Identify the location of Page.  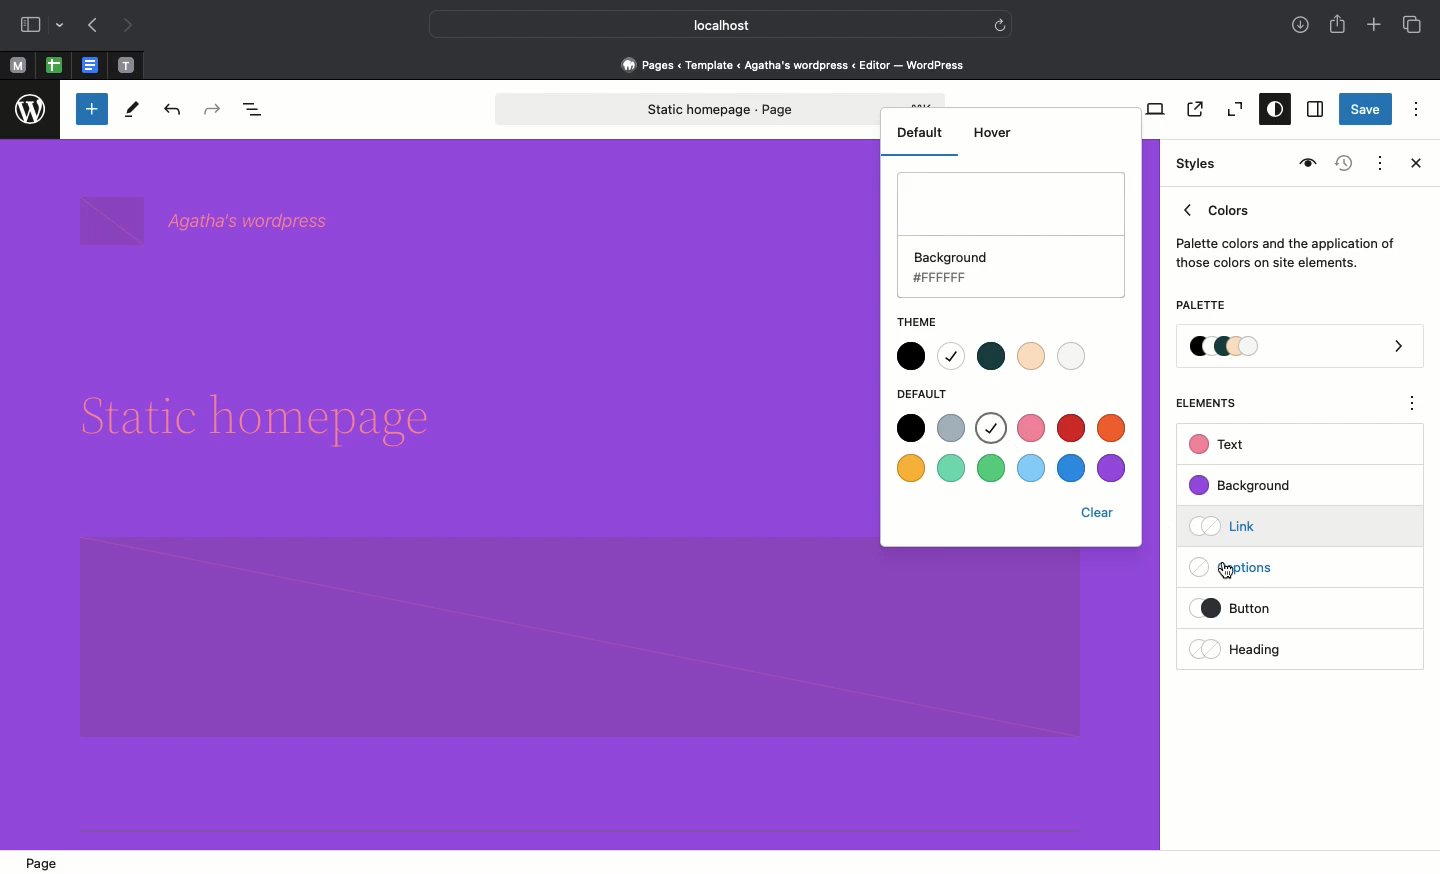
(47, 863).